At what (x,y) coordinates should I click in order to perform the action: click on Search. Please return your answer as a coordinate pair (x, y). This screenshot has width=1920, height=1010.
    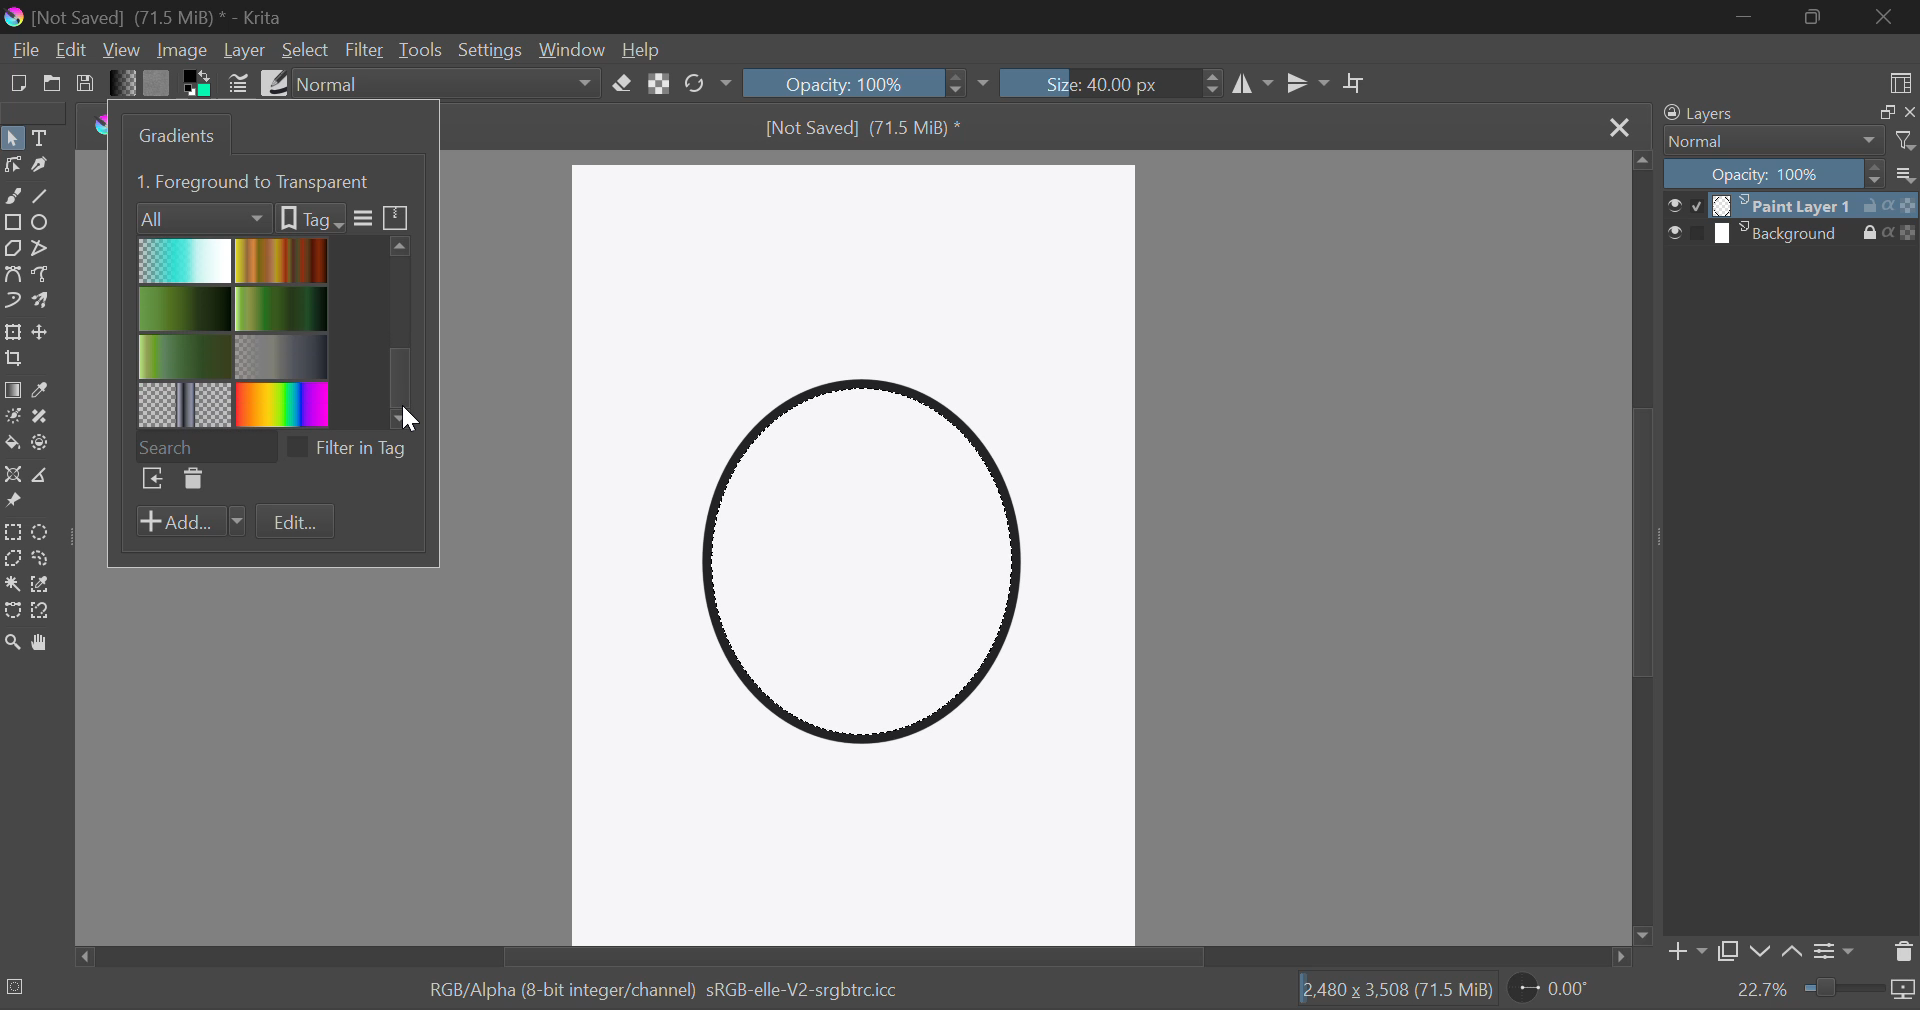
    Looking at the image, I should click on (205, 447).